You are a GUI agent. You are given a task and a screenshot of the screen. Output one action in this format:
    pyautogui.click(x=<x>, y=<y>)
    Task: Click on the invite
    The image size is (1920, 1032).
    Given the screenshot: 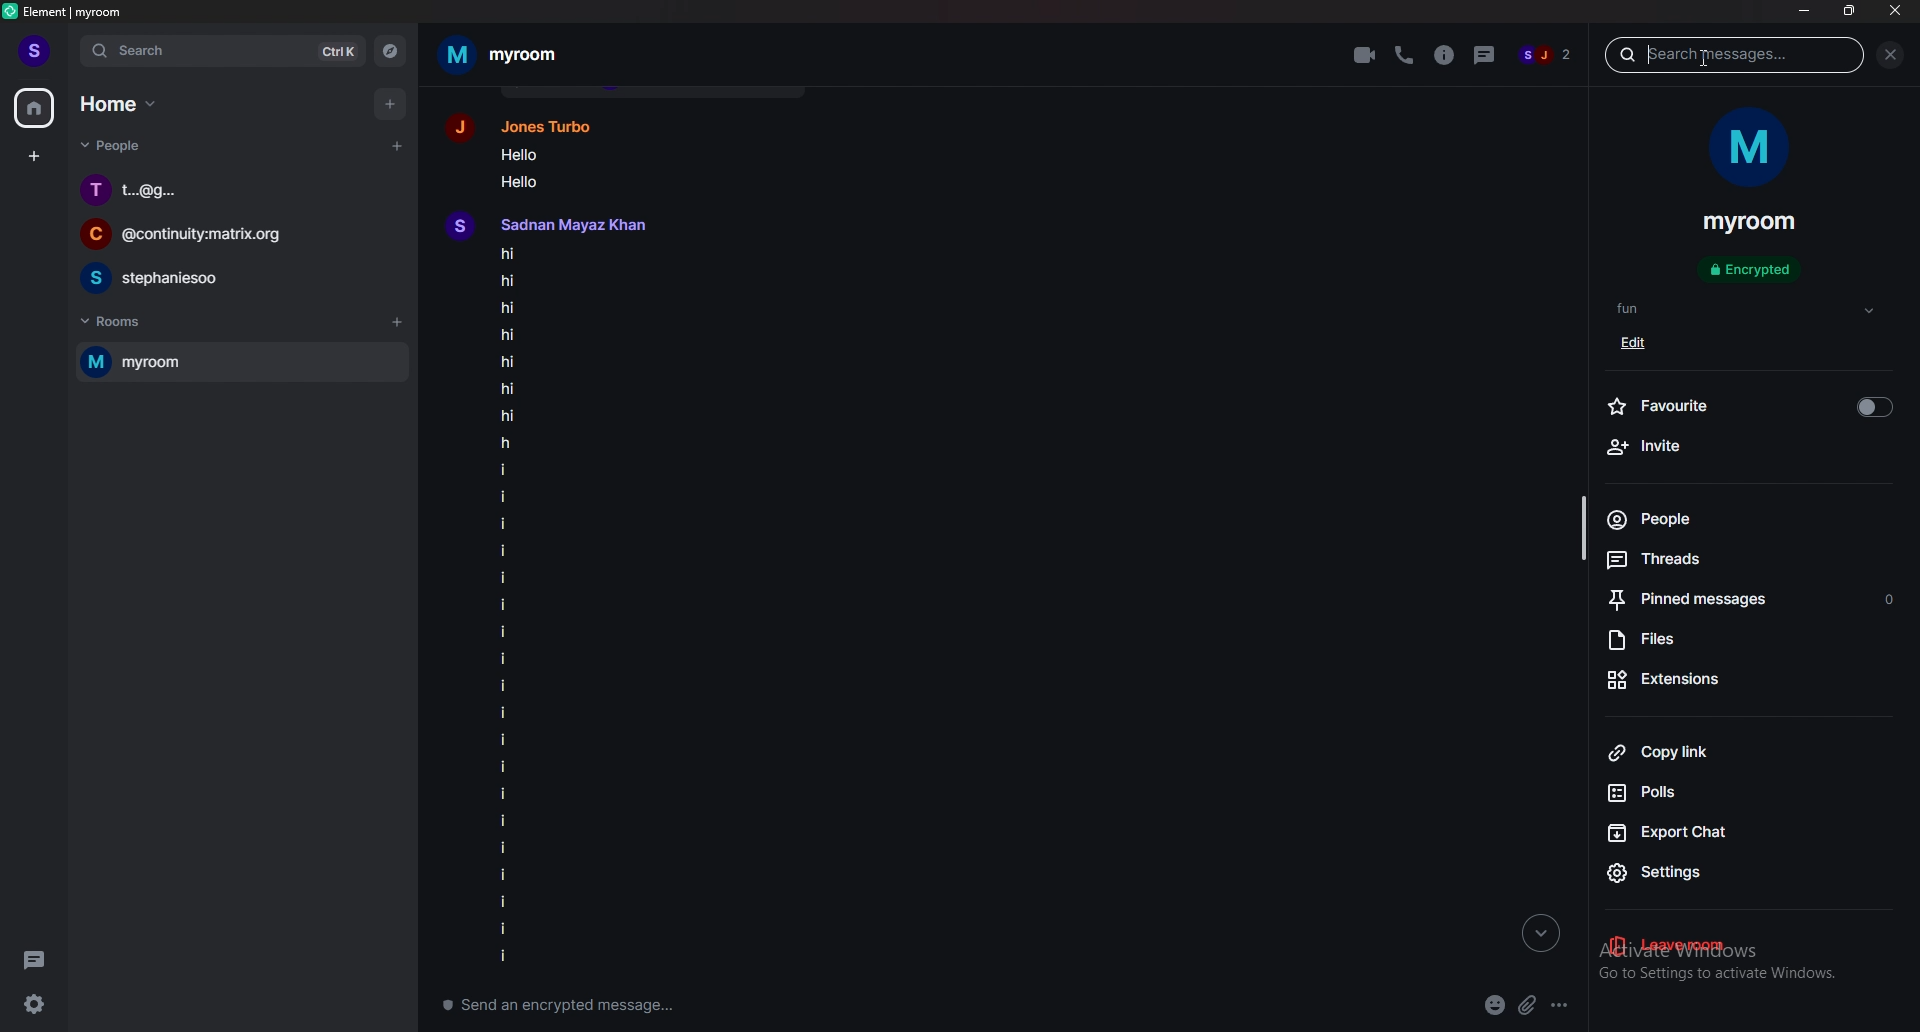 What is the action you would take?
    pyautogui.click(x=1731, y=448)
    